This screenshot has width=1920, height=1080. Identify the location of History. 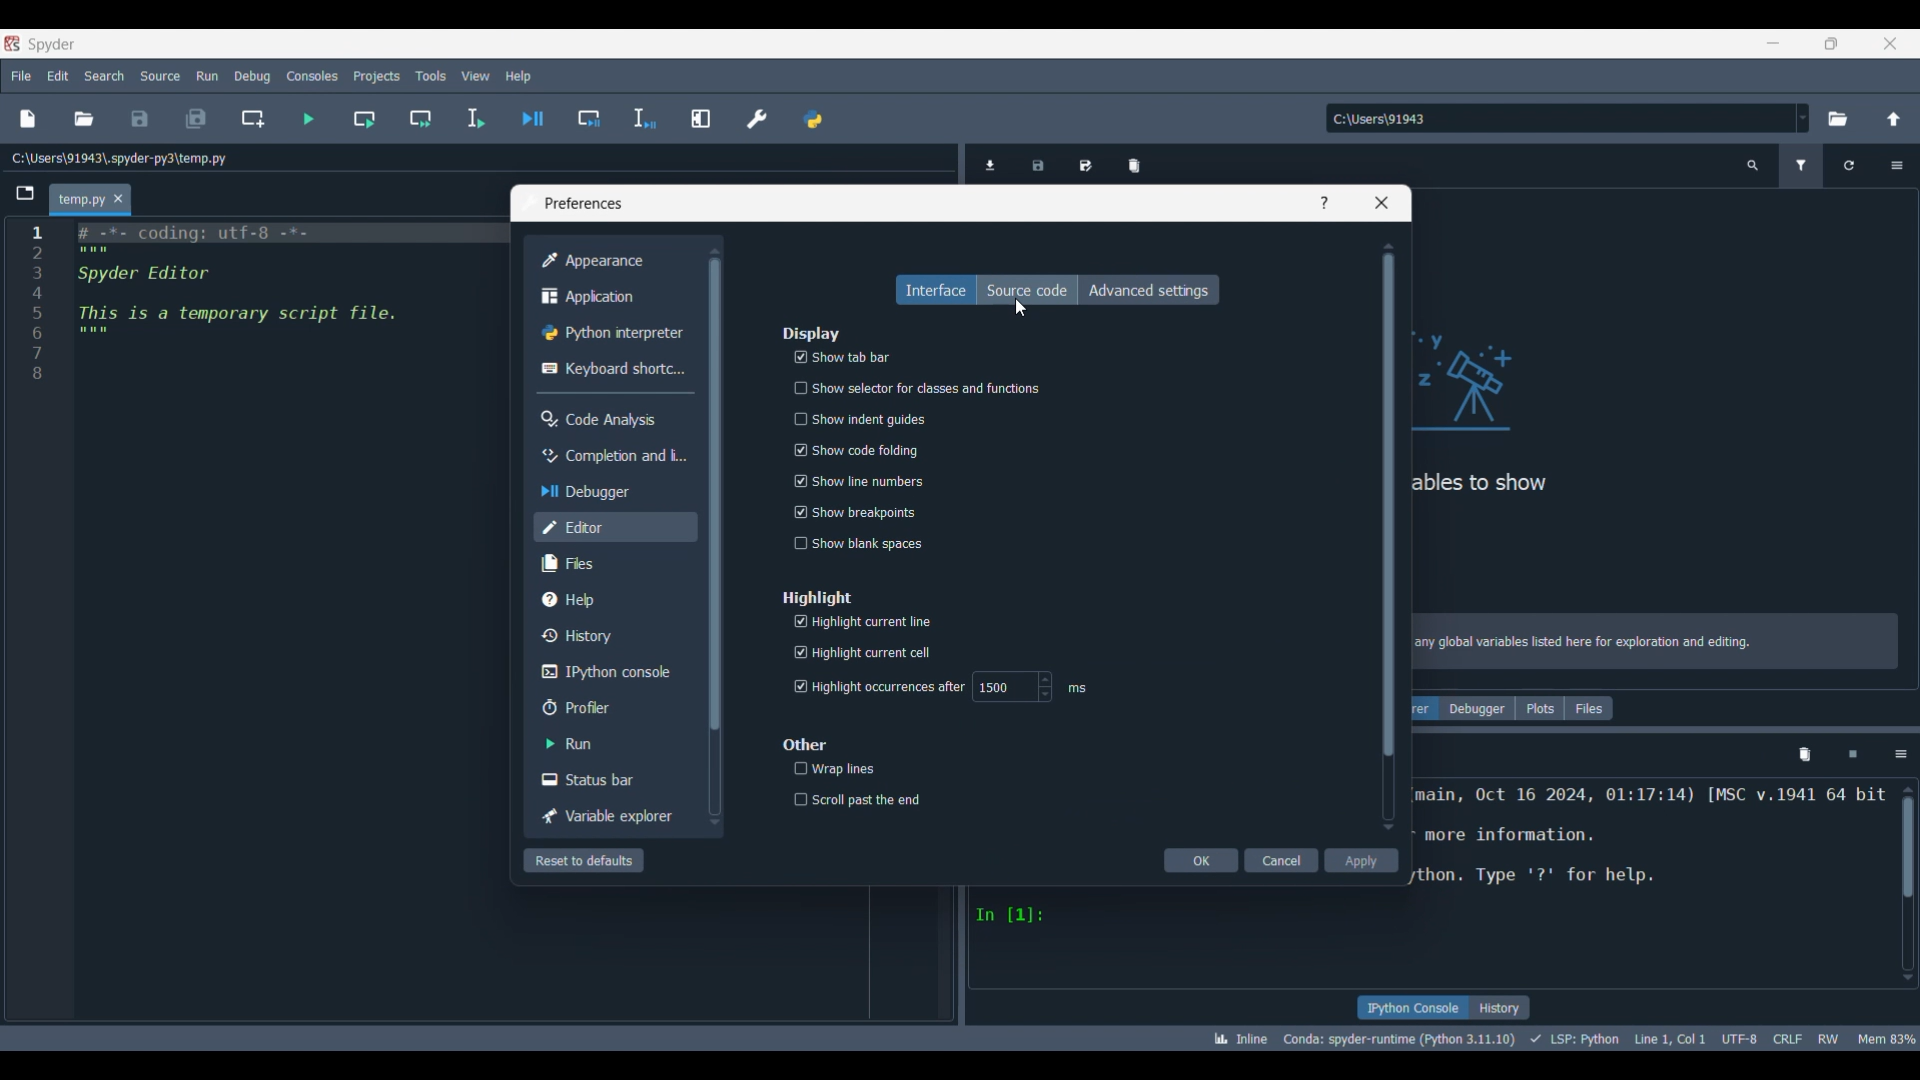
(614, 636).